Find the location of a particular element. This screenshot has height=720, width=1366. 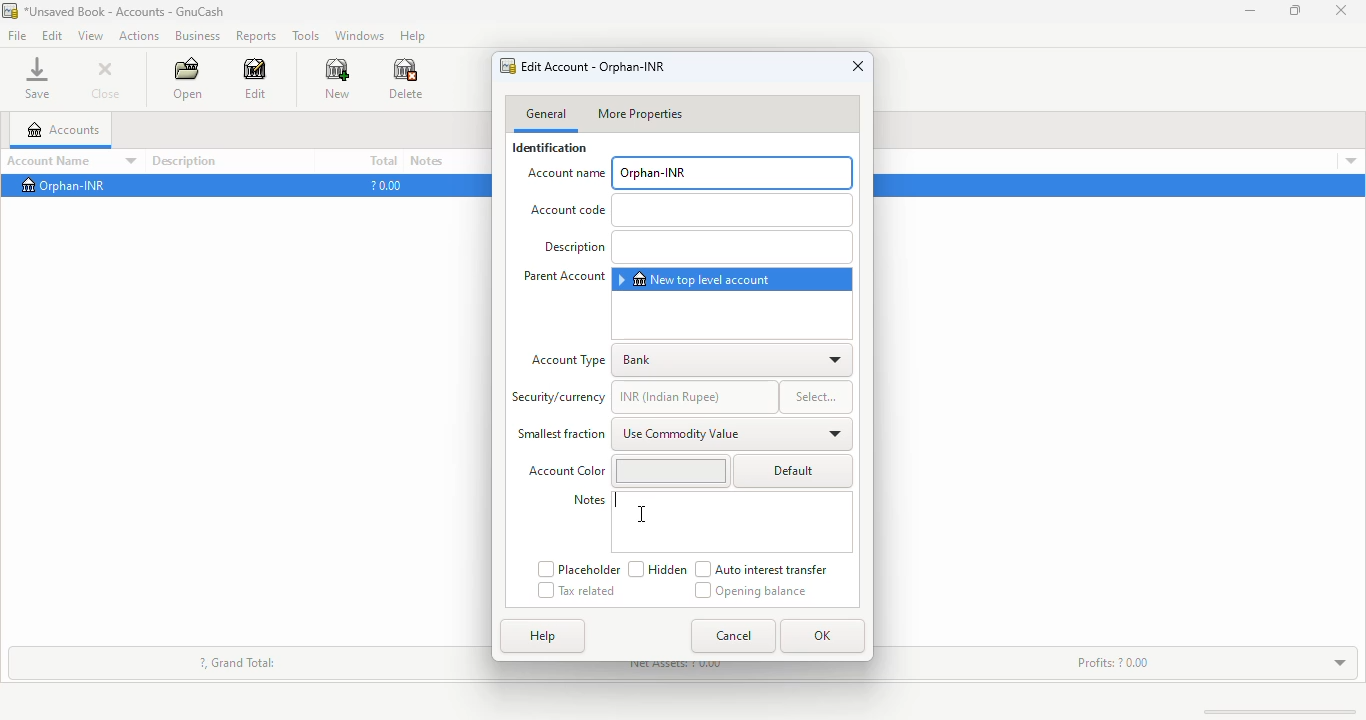

edit is located at coordinates (254, 79).